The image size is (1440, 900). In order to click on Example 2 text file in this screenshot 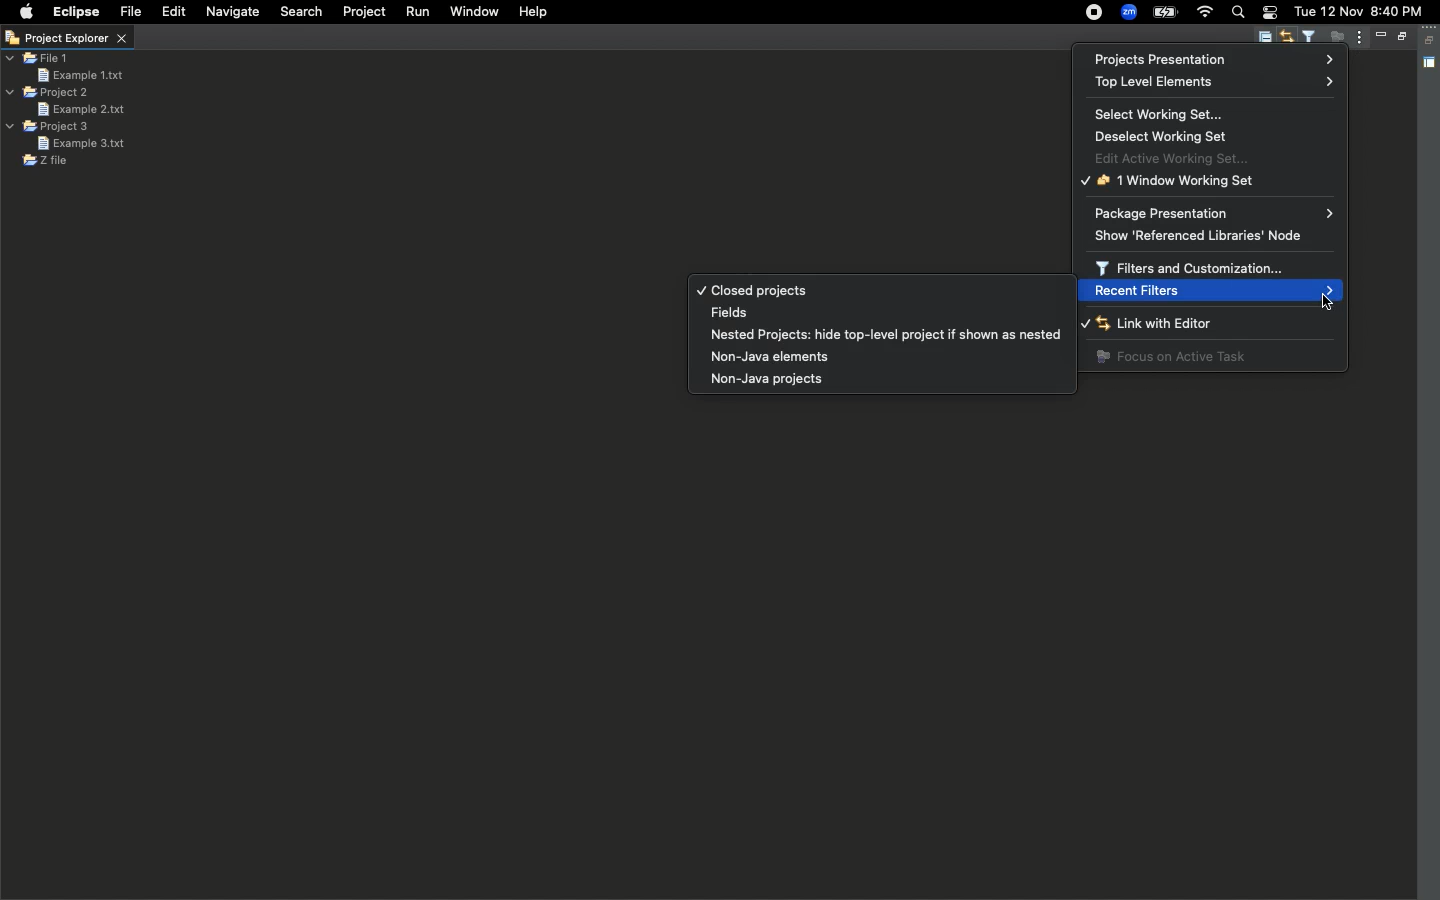, I will do `click(80, 109)`.